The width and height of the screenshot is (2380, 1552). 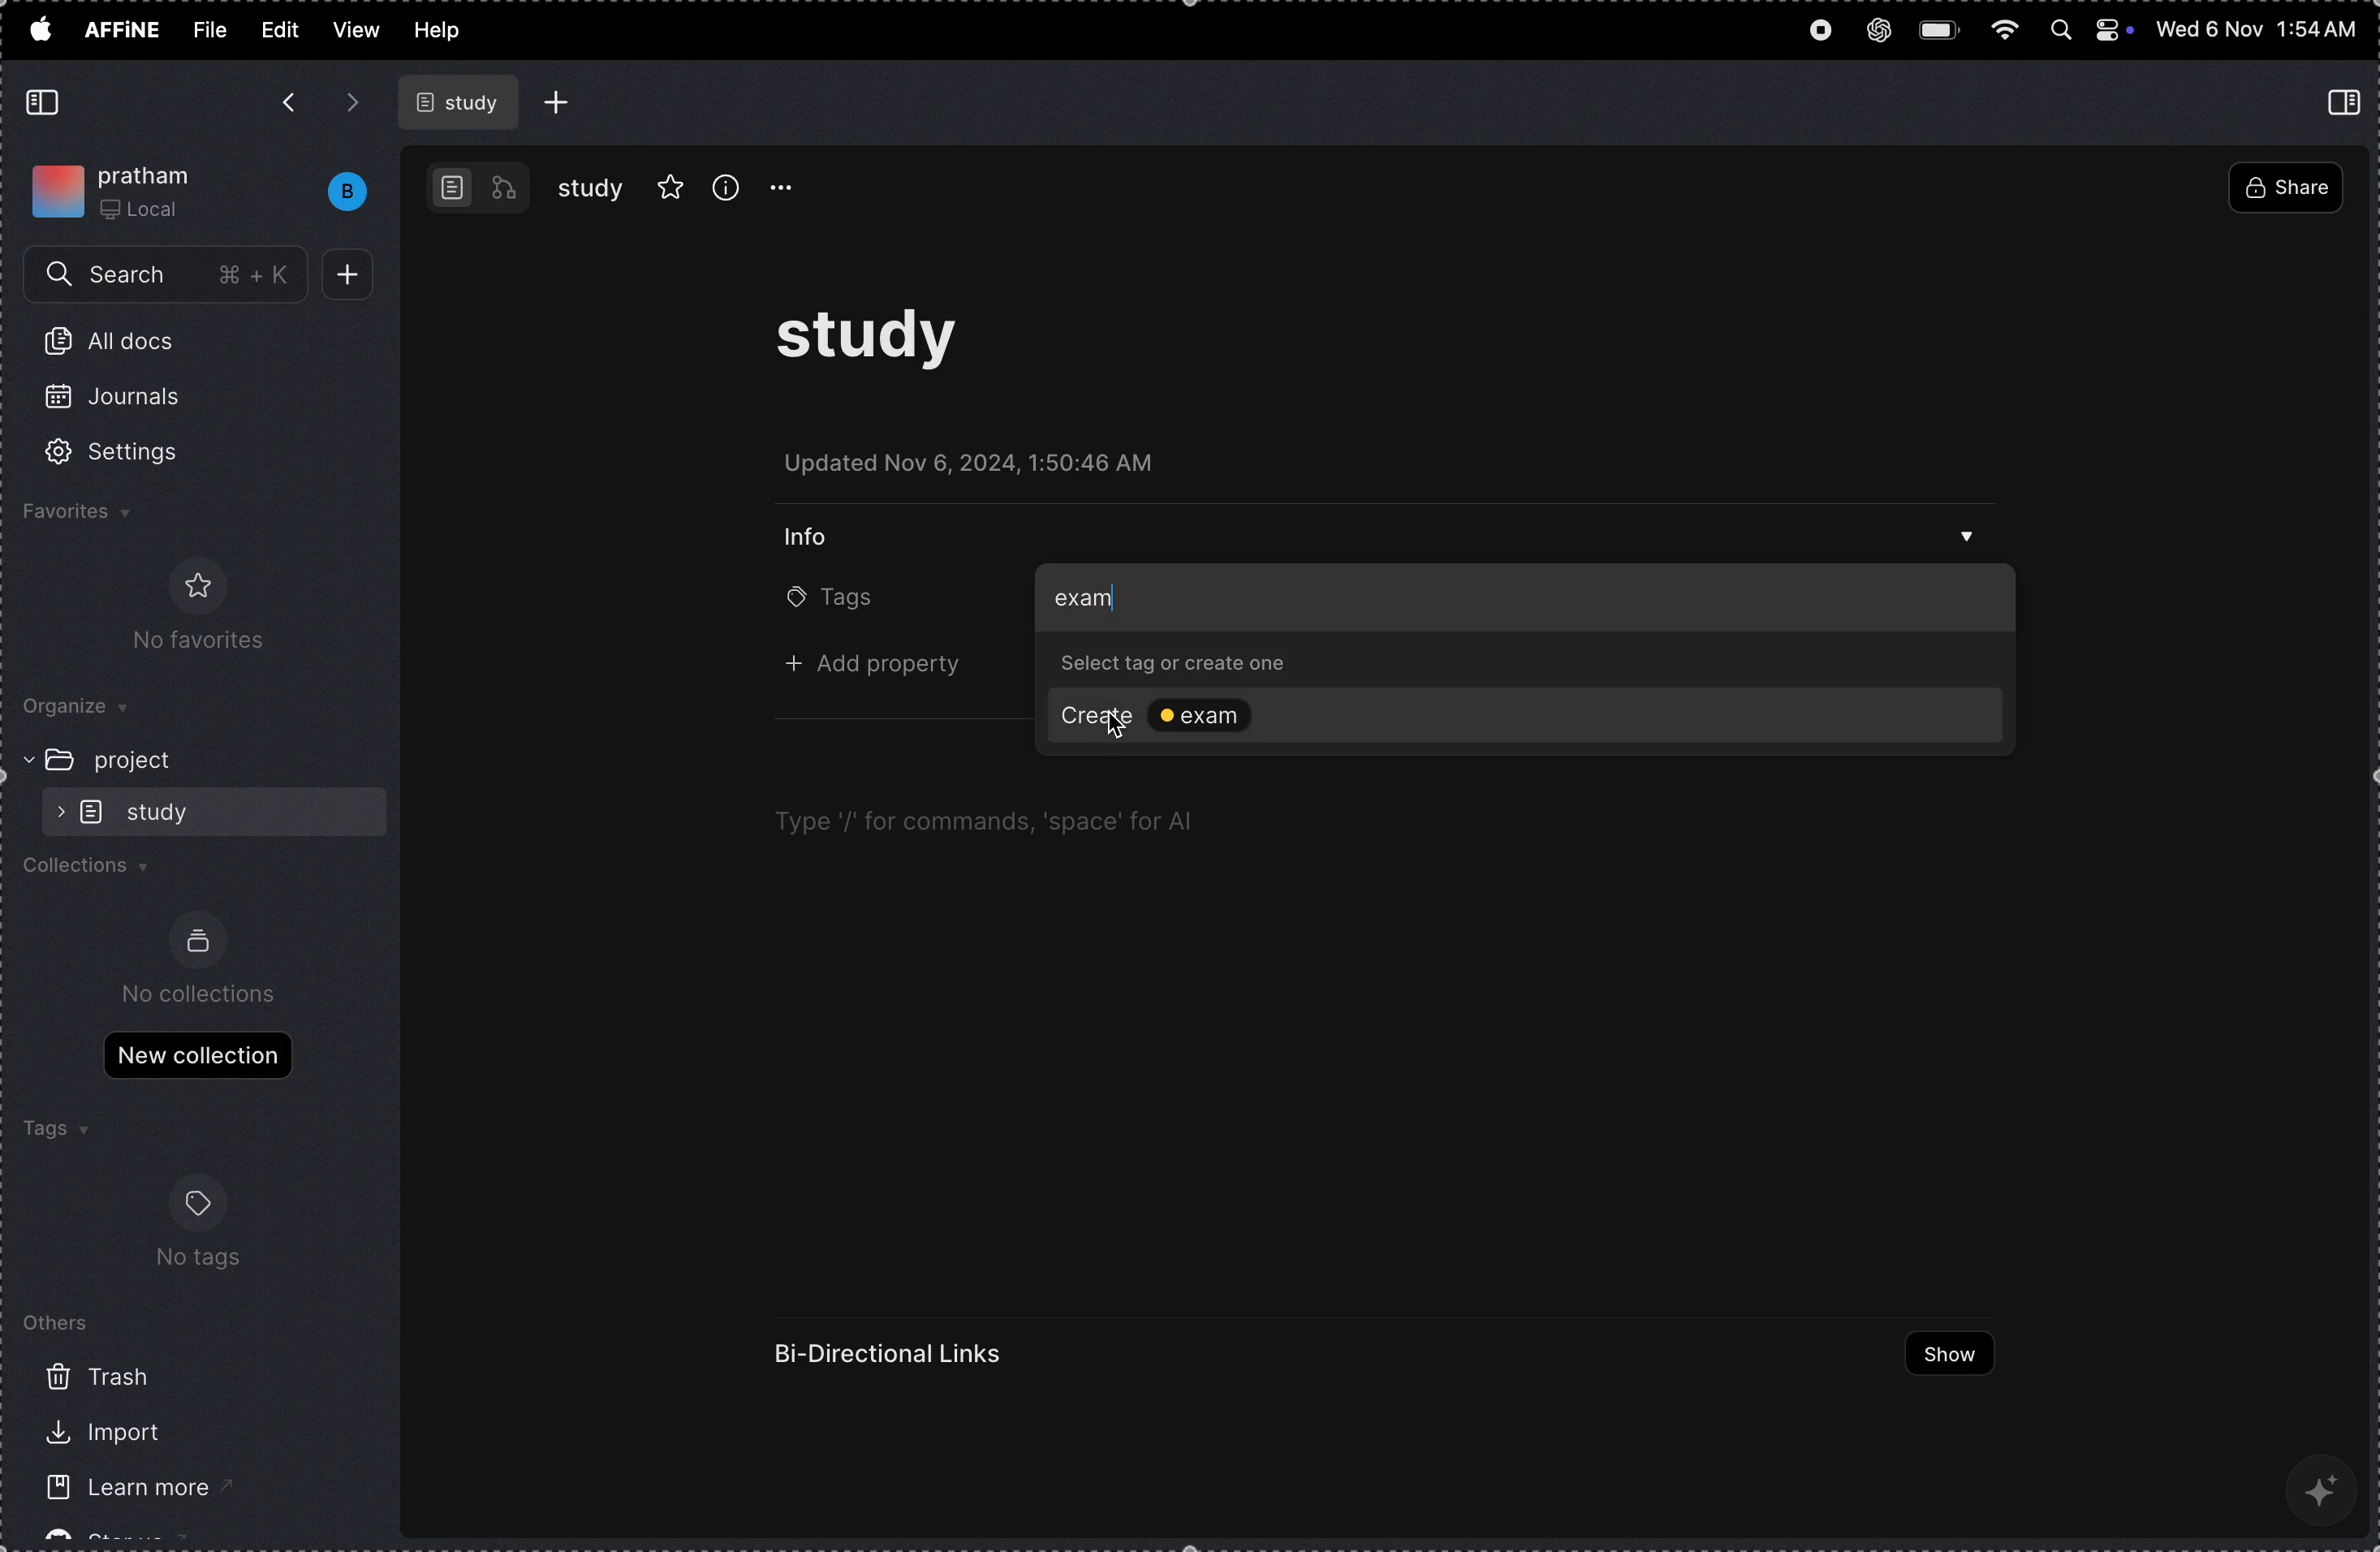 What do you see at coordinates (203, 1262) in the screenshot?
I see `no tags` at bounding box center [203, 1262].